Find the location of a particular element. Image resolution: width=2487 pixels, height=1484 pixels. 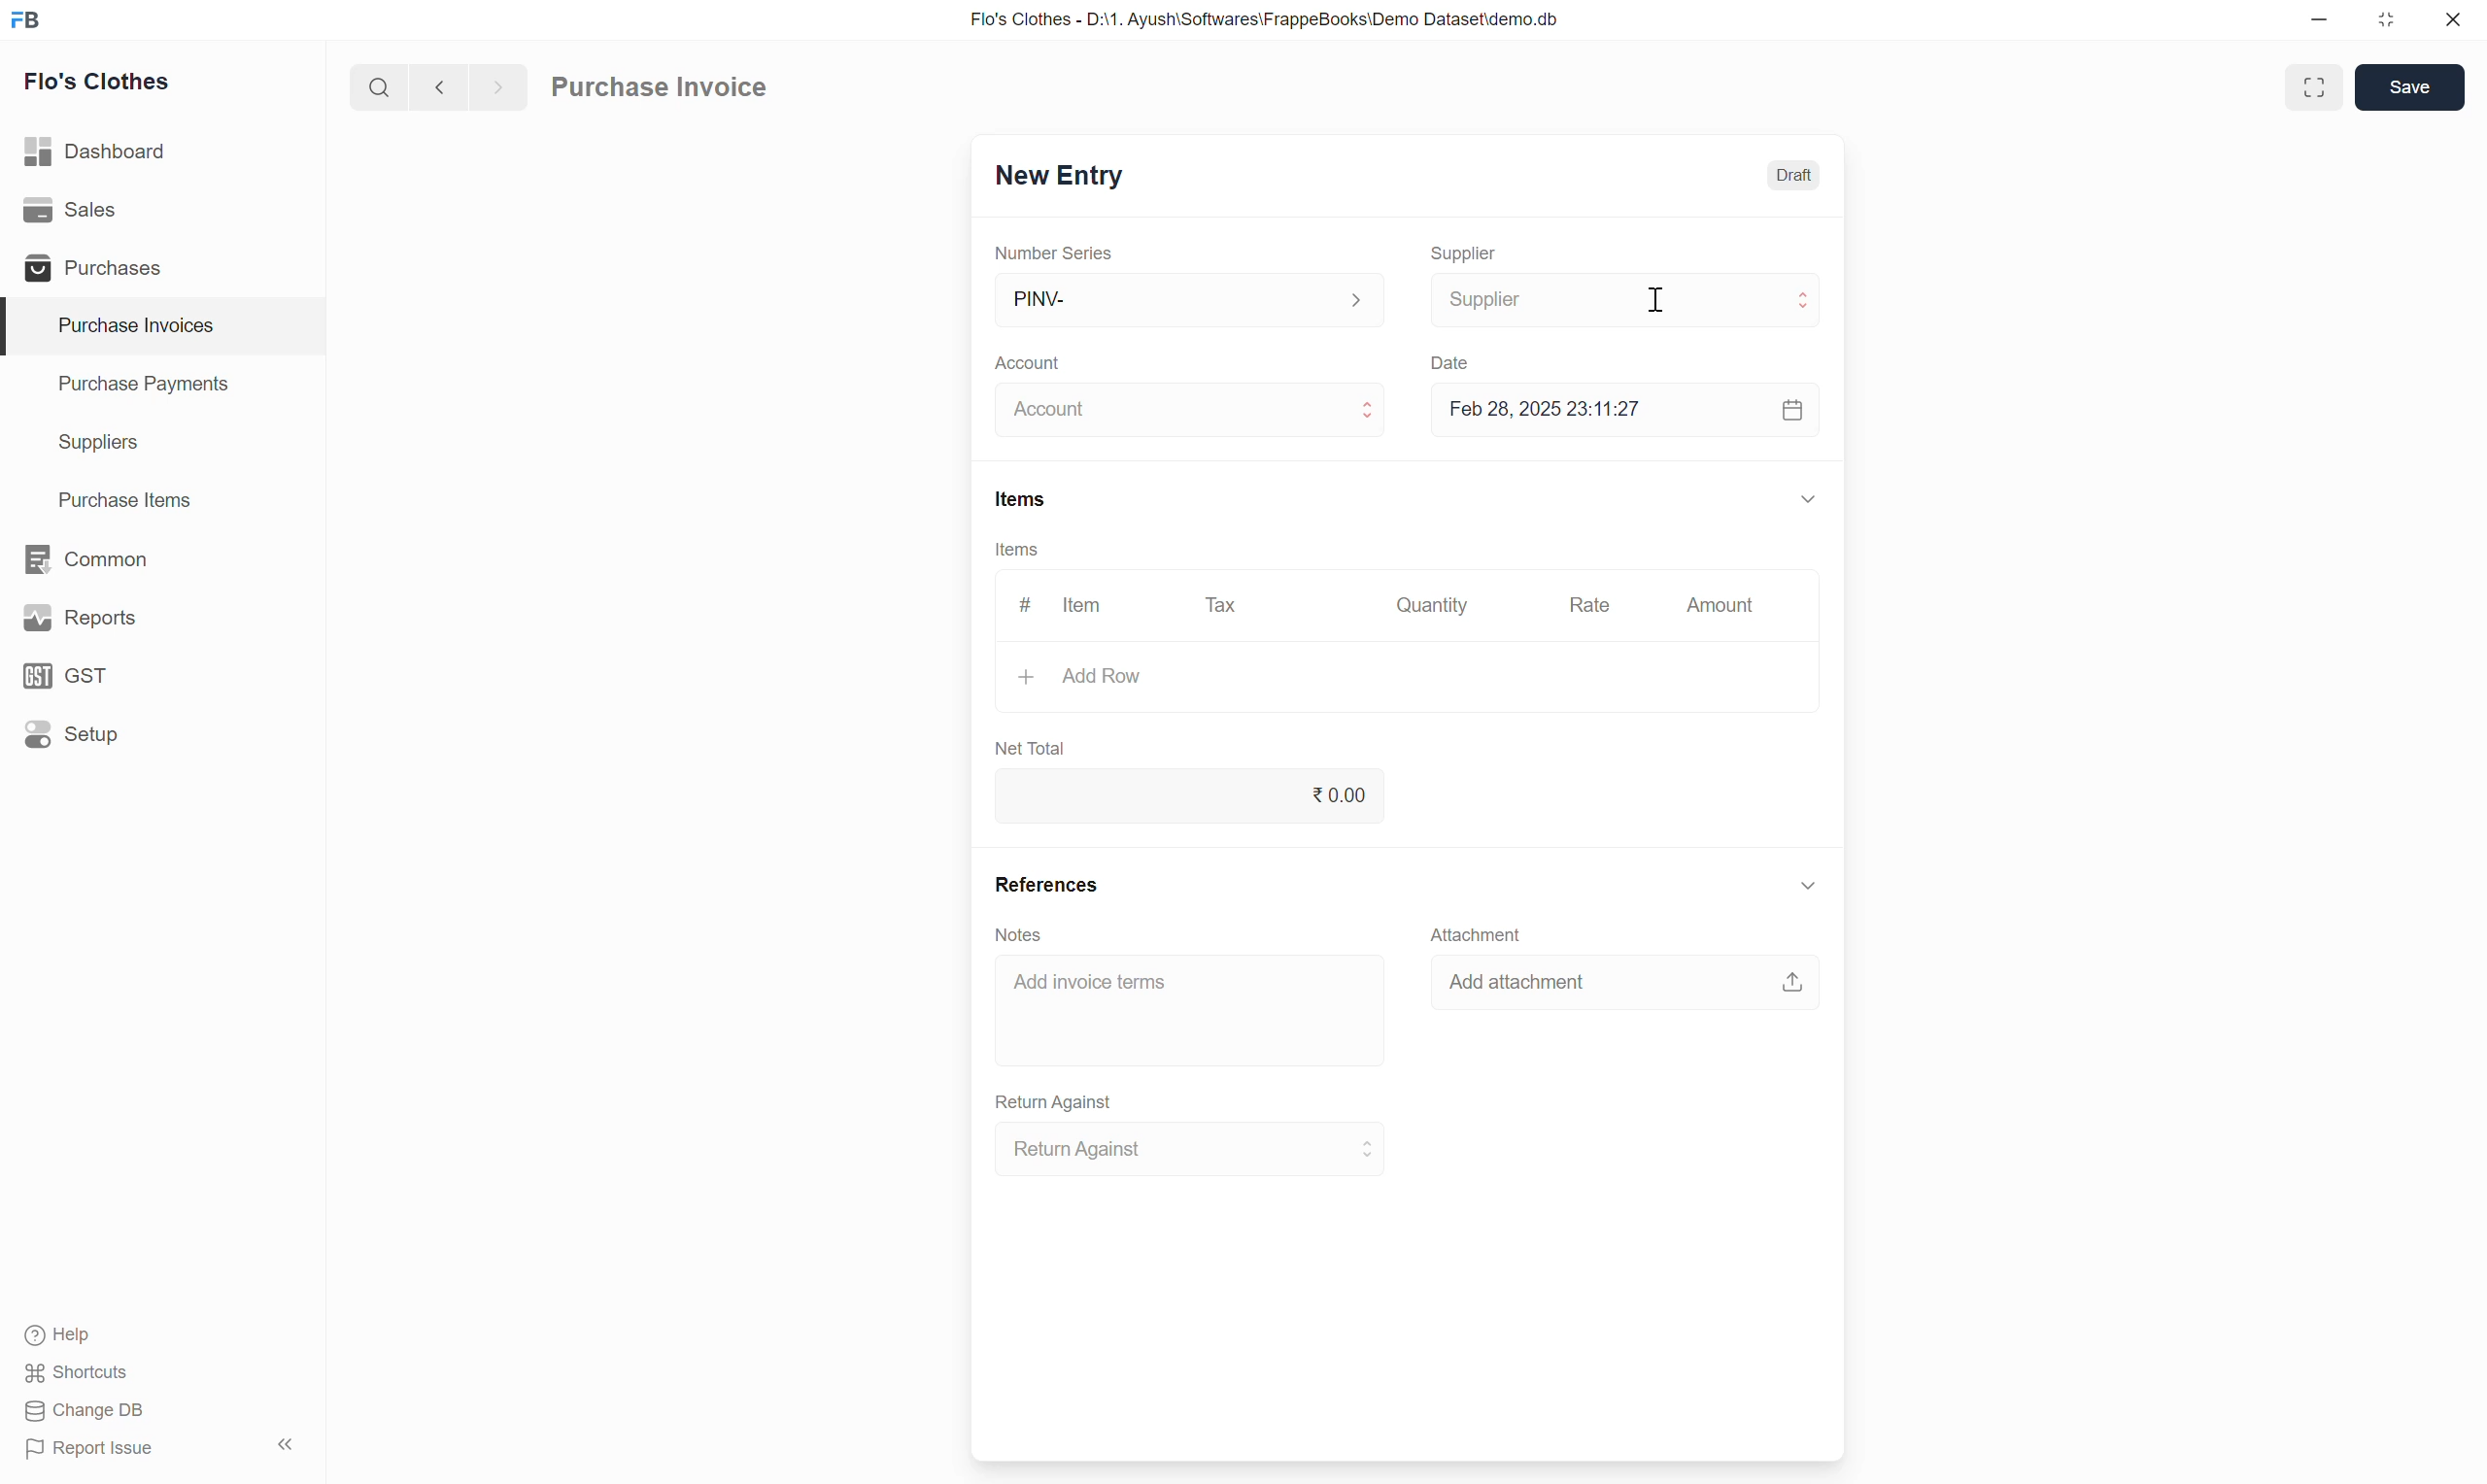

Date is located at coordinates (1450, 363).